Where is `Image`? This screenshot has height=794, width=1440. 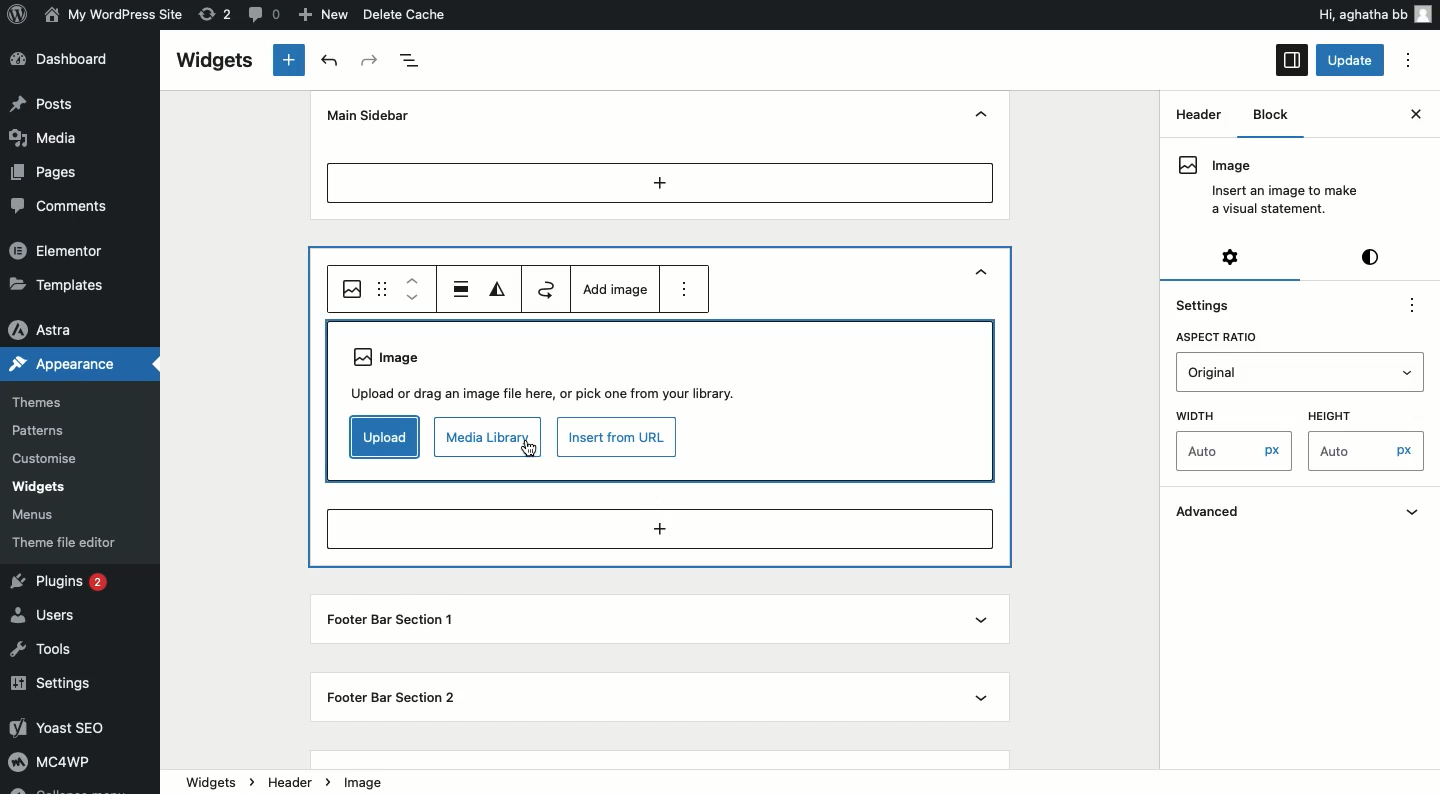
Image is located at coordinates (369, 780).